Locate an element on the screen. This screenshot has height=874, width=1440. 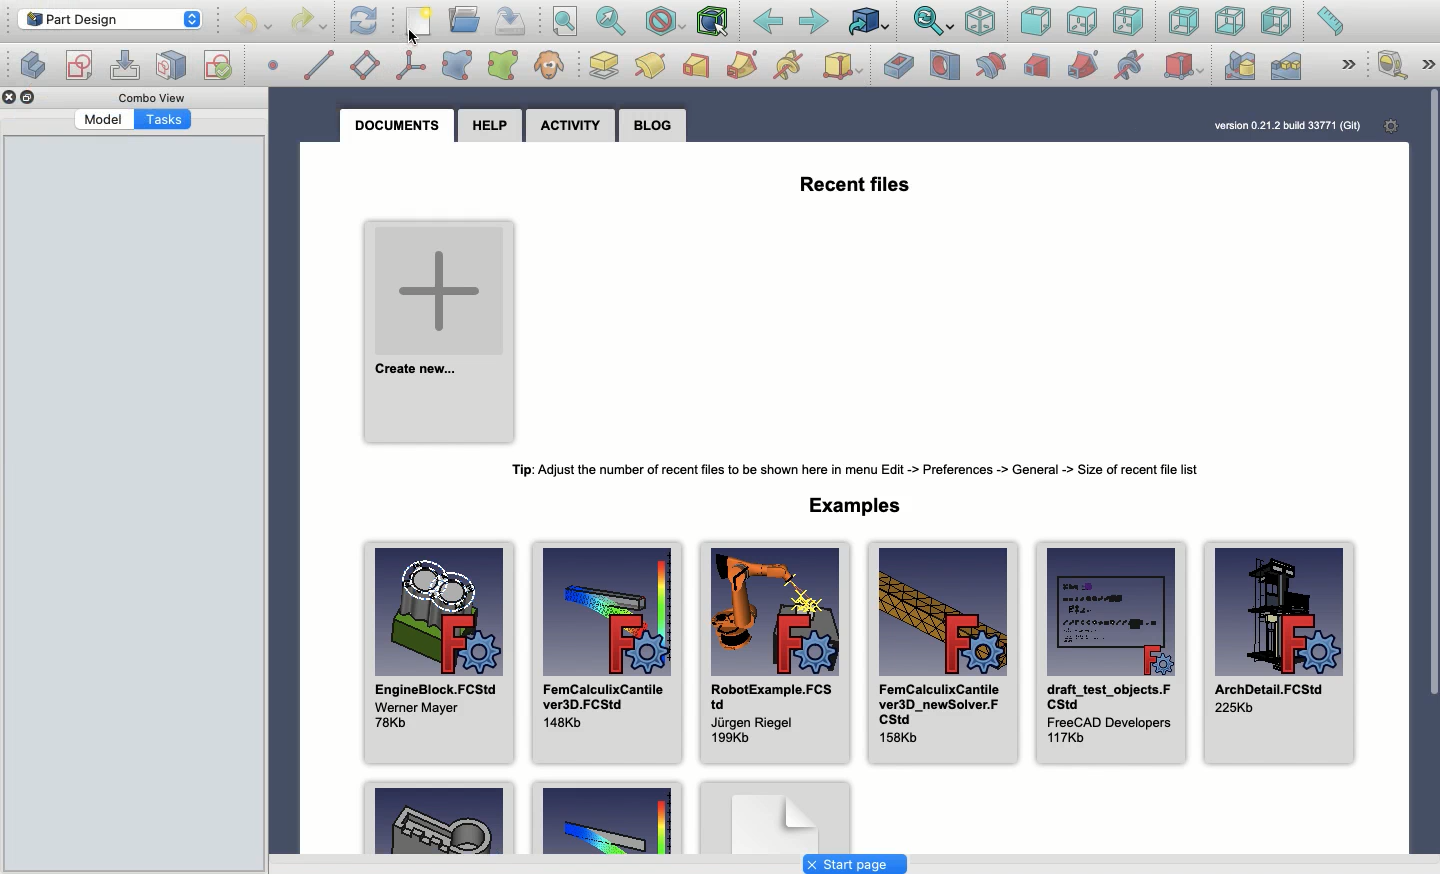
FemCalculixCantile ver3D_FCStd 148Kb is located at coordinates (606, 651).